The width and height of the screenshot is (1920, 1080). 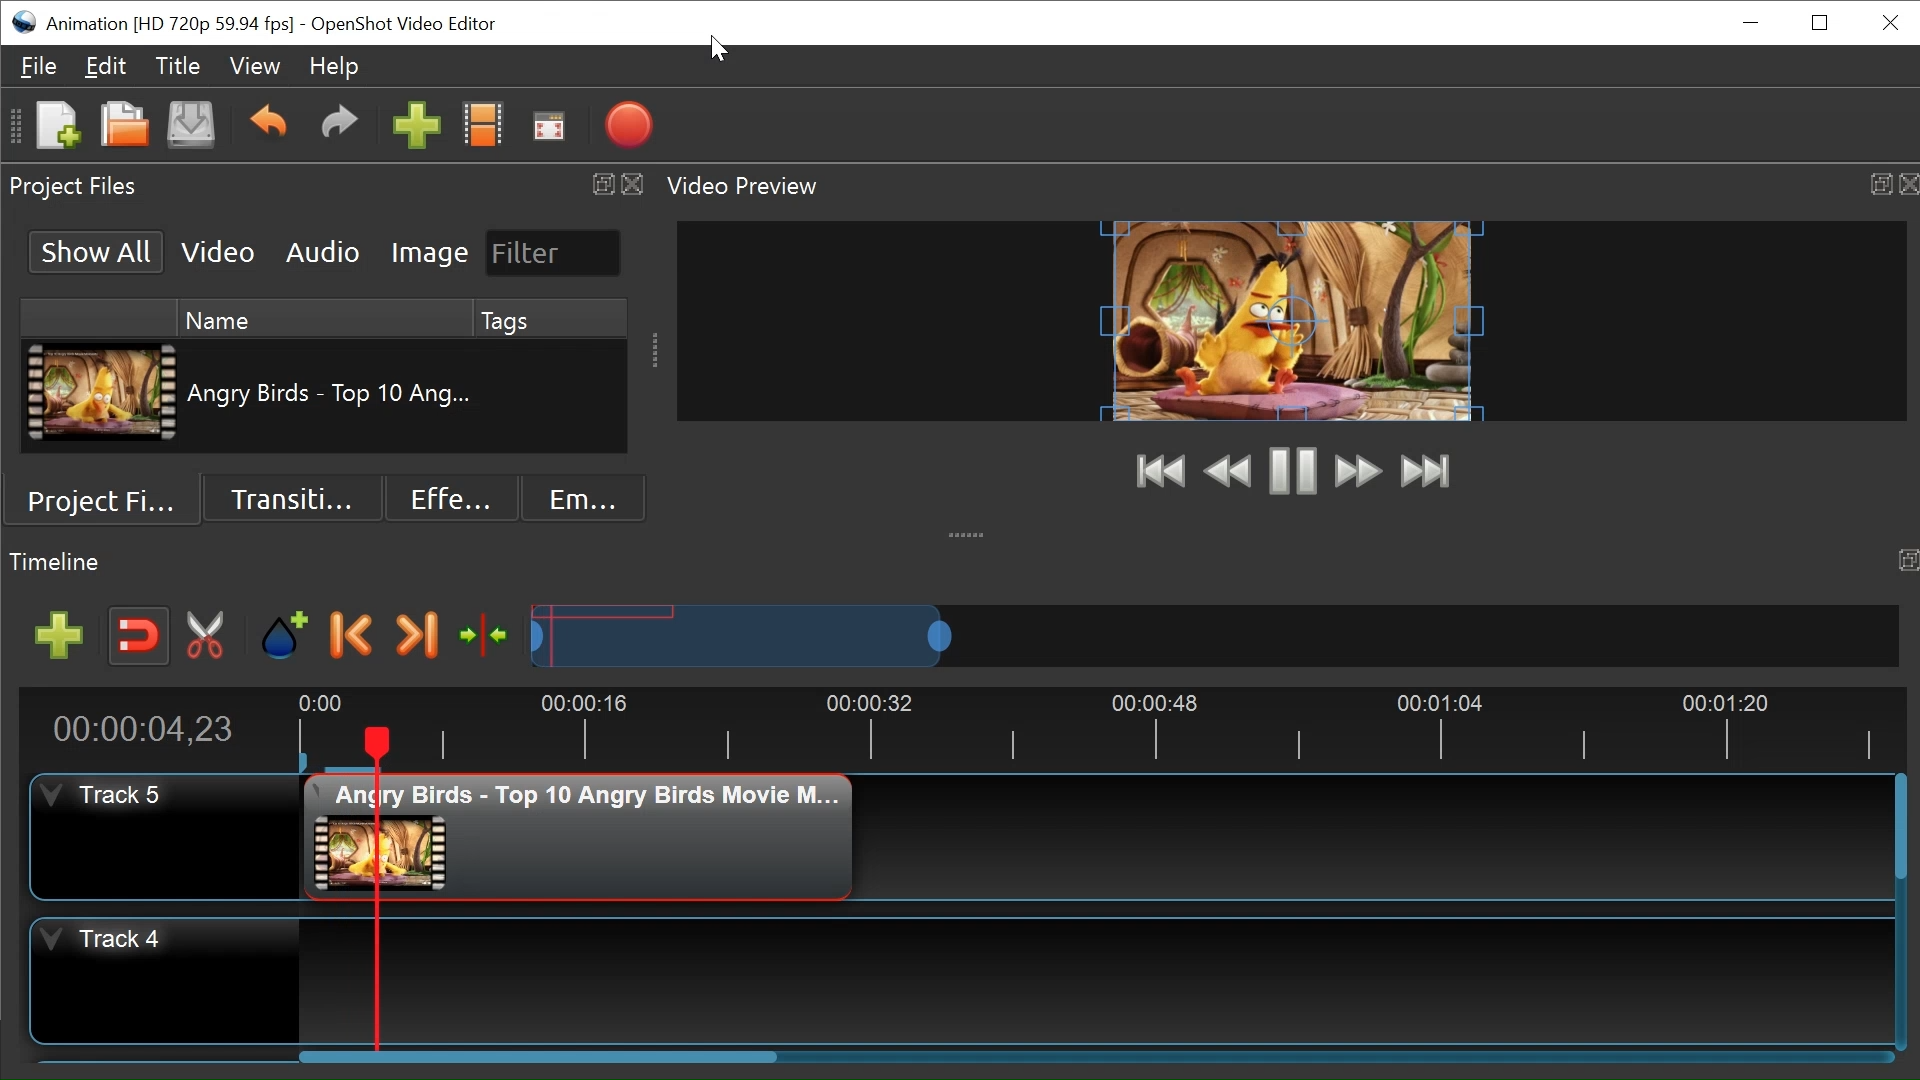 I want to click on Name, so click(x=322, y=316).